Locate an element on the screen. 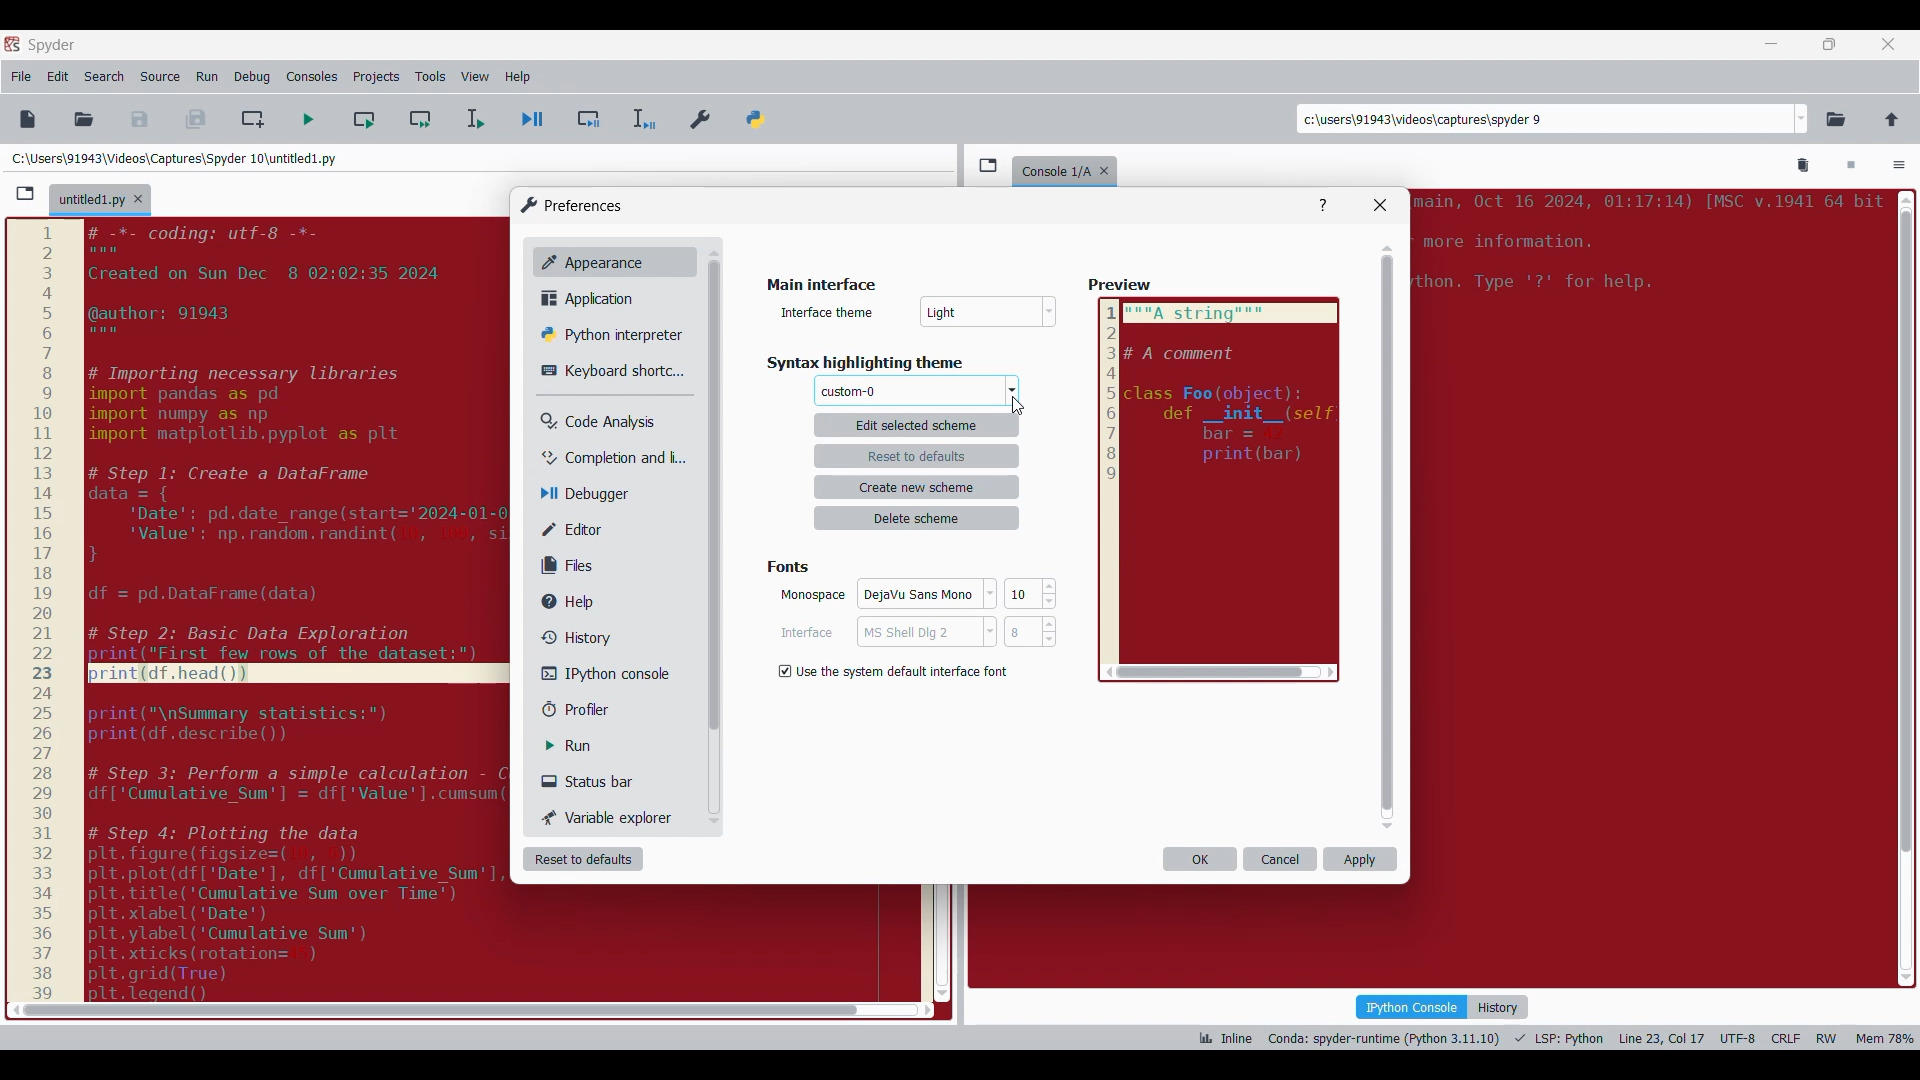 The image size is (1920, 1080). code is located at coordinates (300, 608).